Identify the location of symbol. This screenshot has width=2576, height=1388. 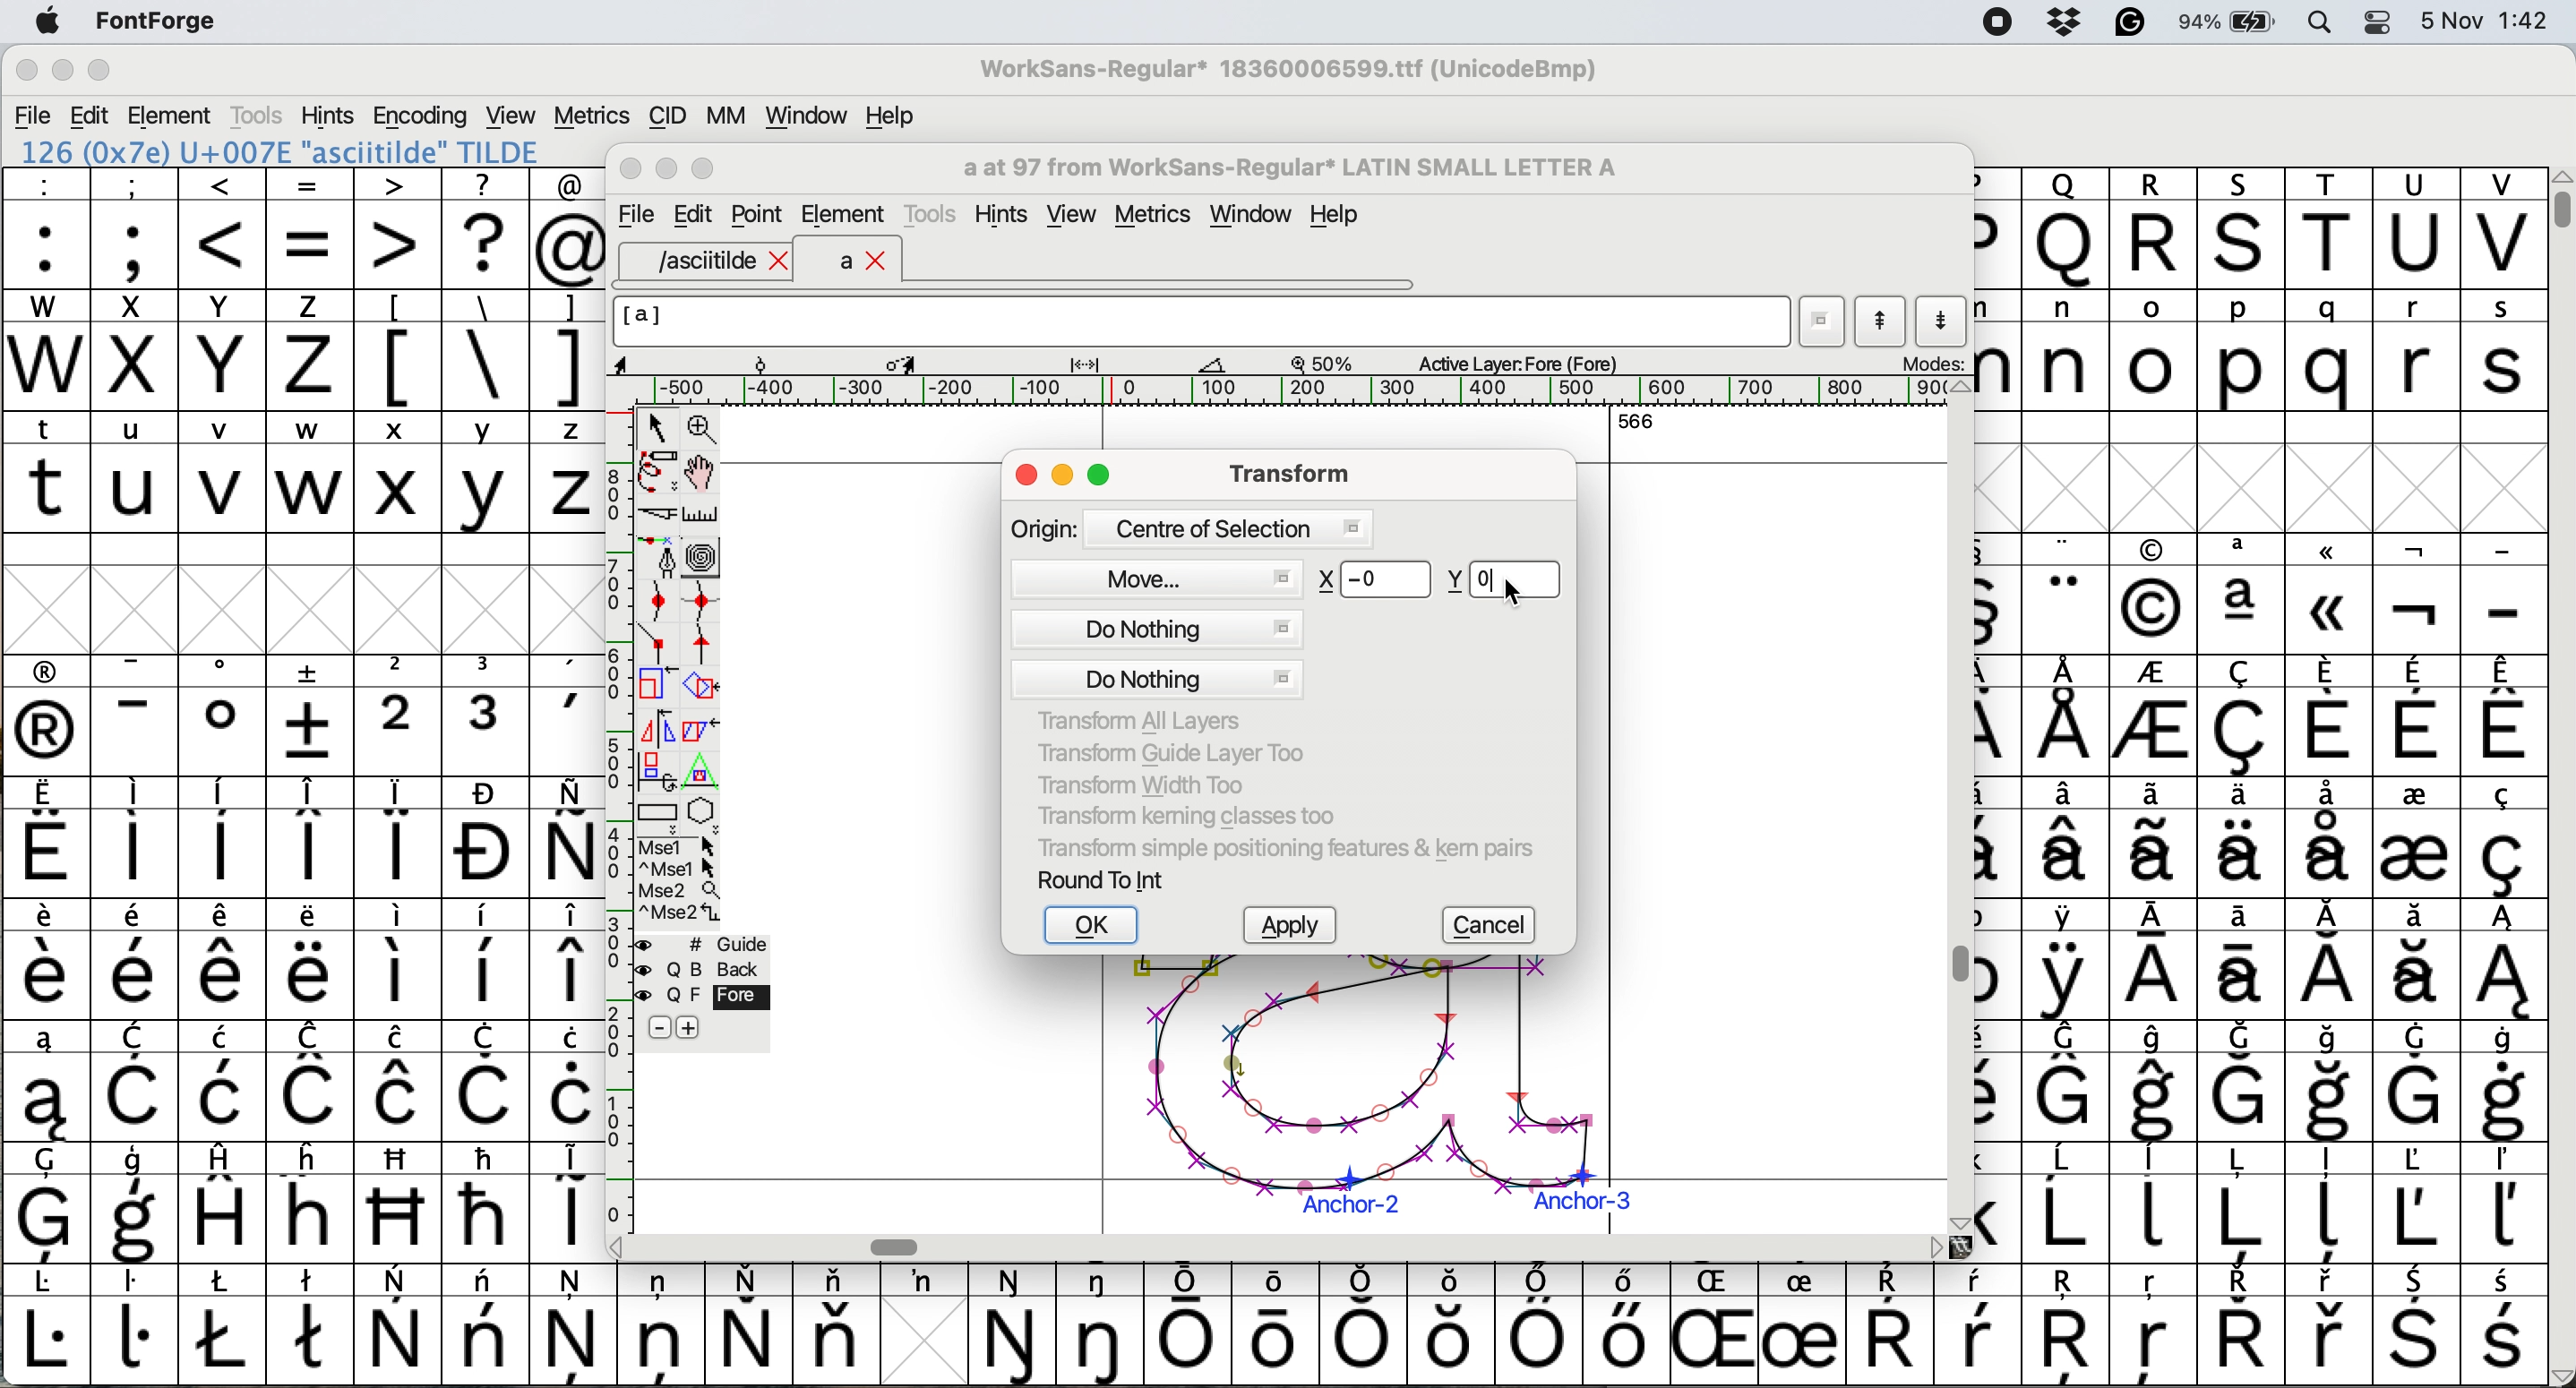
(487, 1324).